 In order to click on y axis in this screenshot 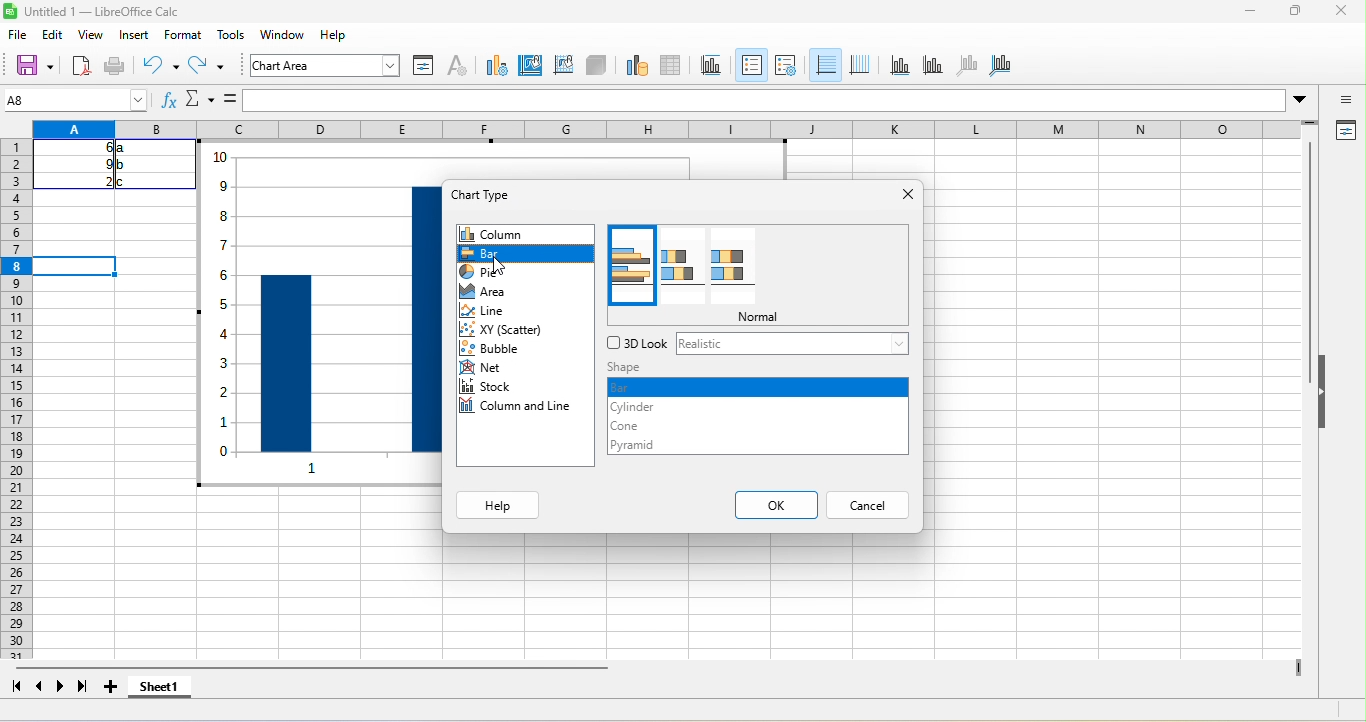, I will do `click(931, 67)`.